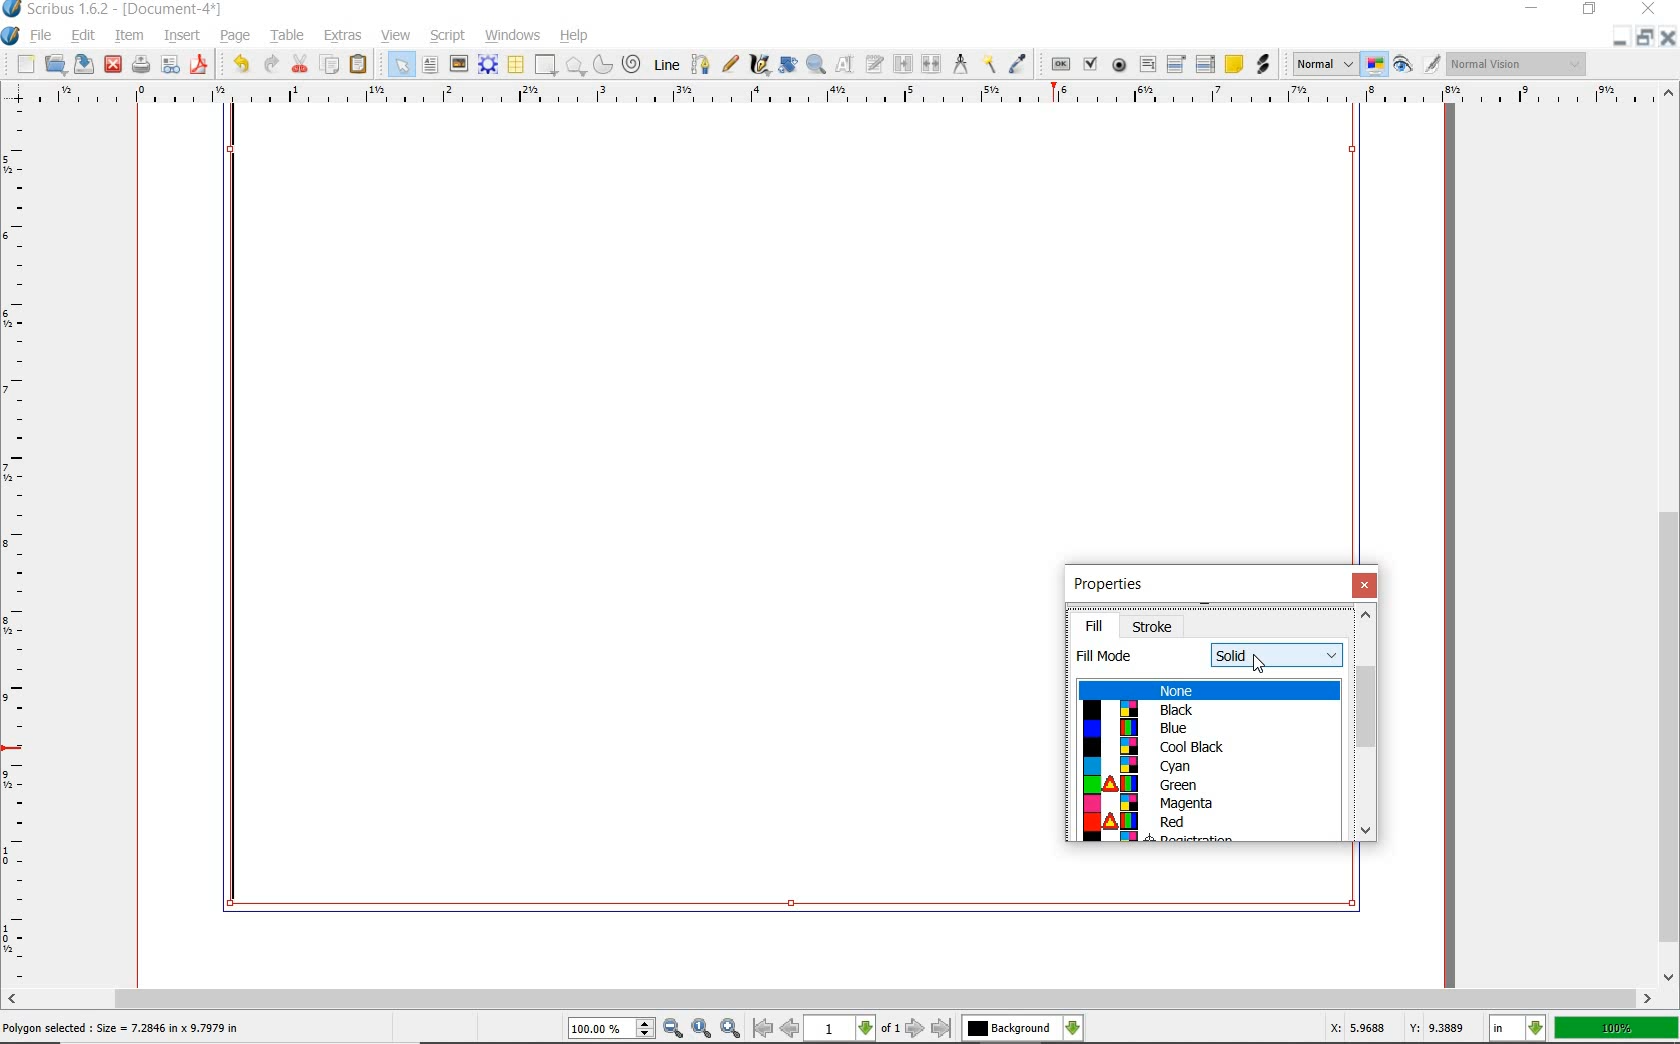  What do you see at coordinates (1208, 709) in the screenshot?
I see `Black` at bounding box center [1208, 709].